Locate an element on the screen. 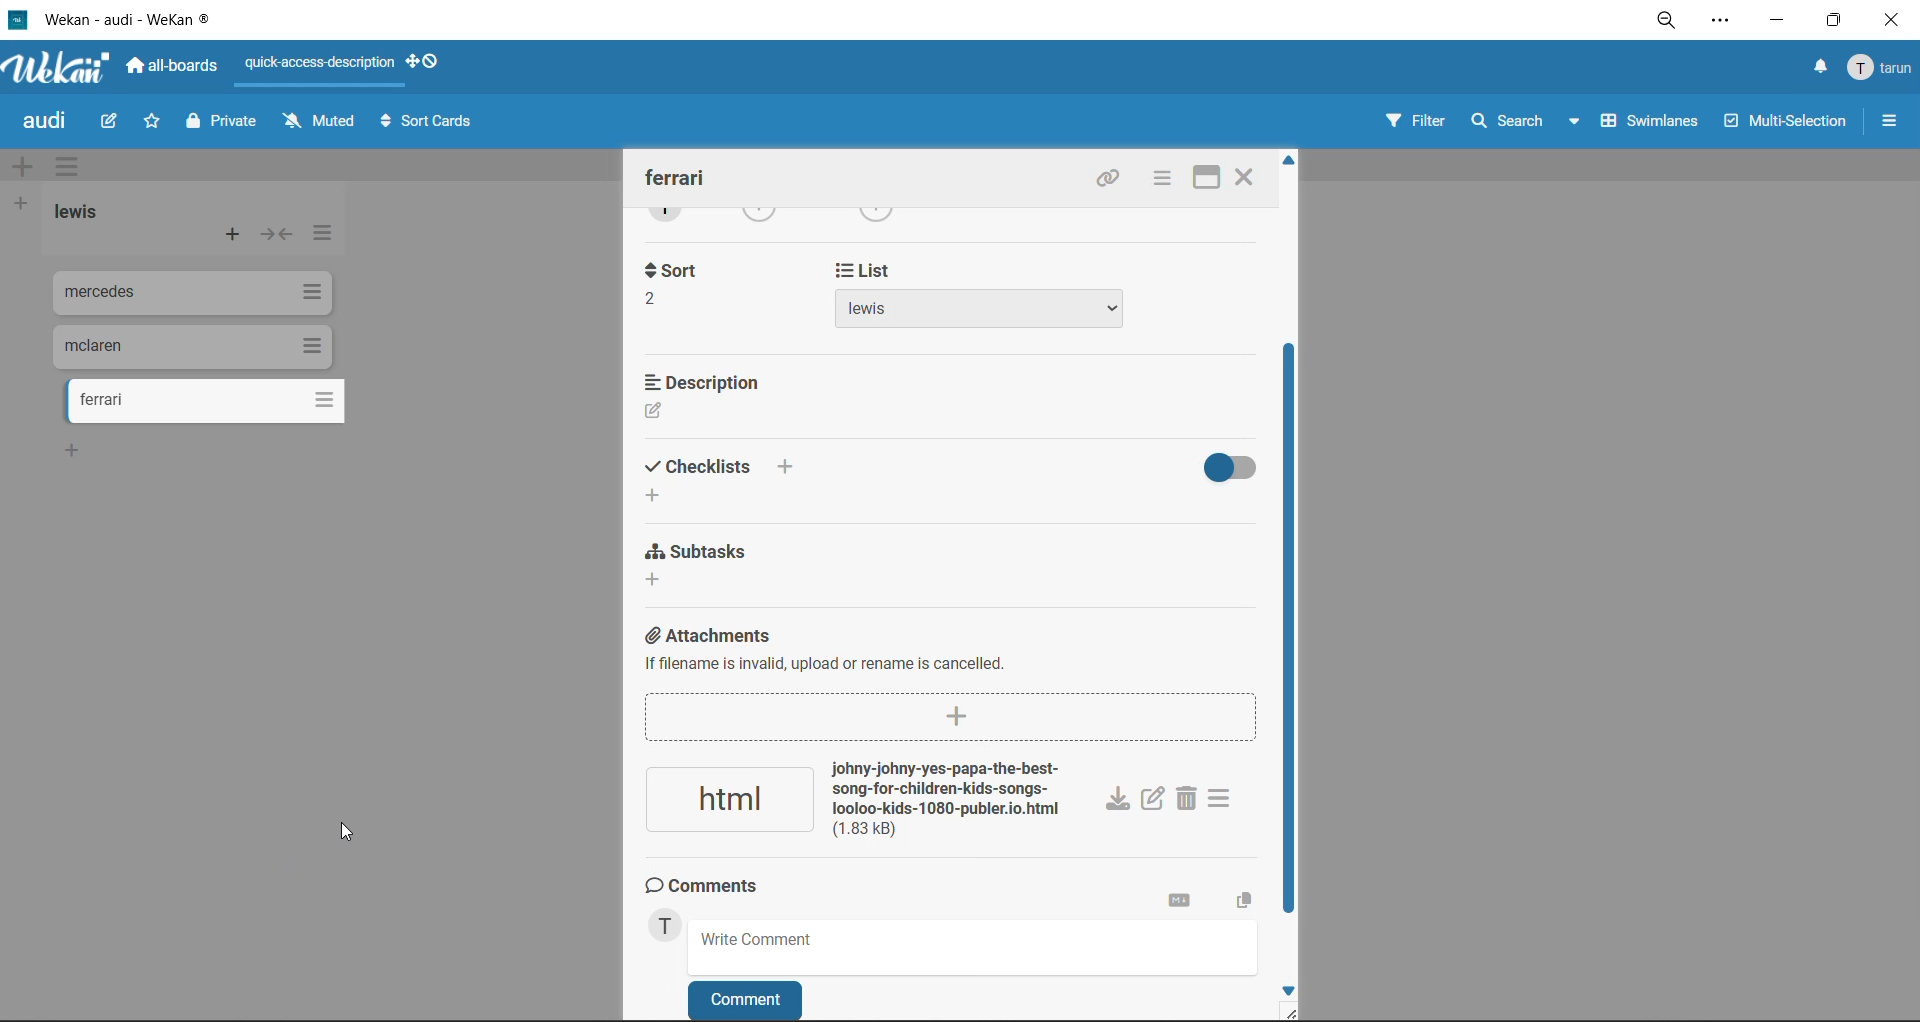  maximize is located at coordinates (1203, 180).